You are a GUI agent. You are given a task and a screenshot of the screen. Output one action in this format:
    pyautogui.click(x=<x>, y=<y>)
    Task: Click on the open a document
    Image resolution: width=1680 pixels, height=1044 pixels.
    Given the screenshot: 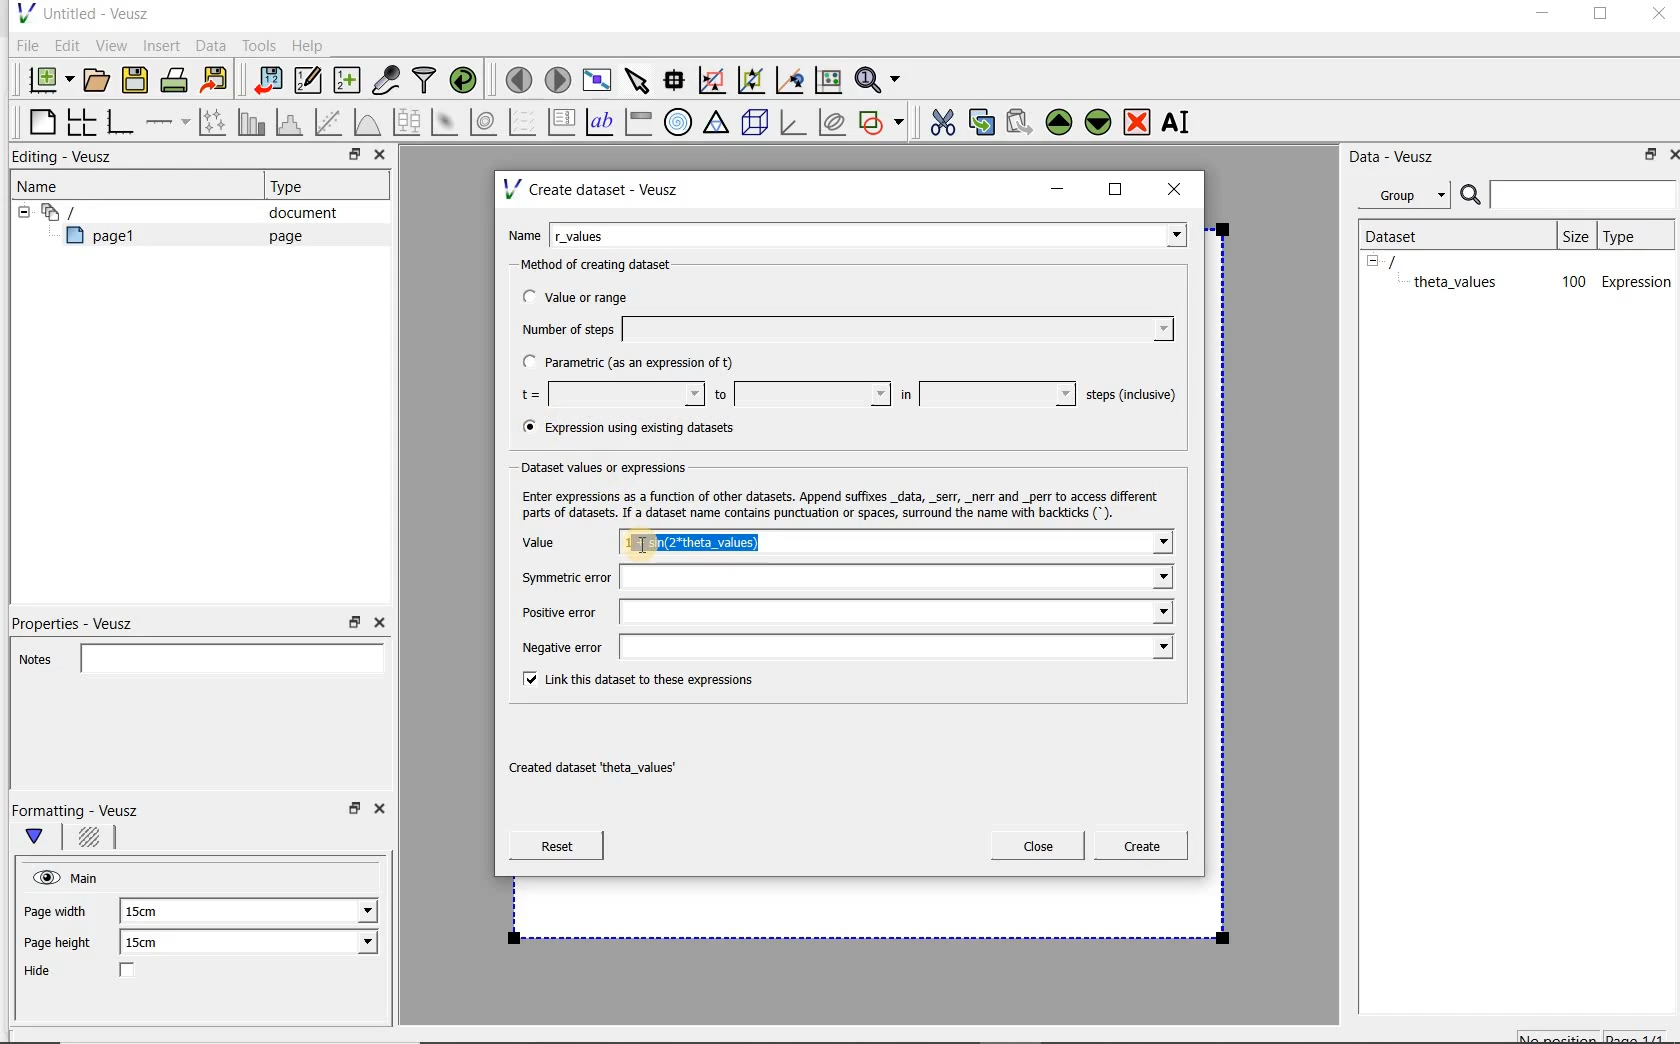 What is the action you would take?
    pyautogui.click(x=99, y=78)
    